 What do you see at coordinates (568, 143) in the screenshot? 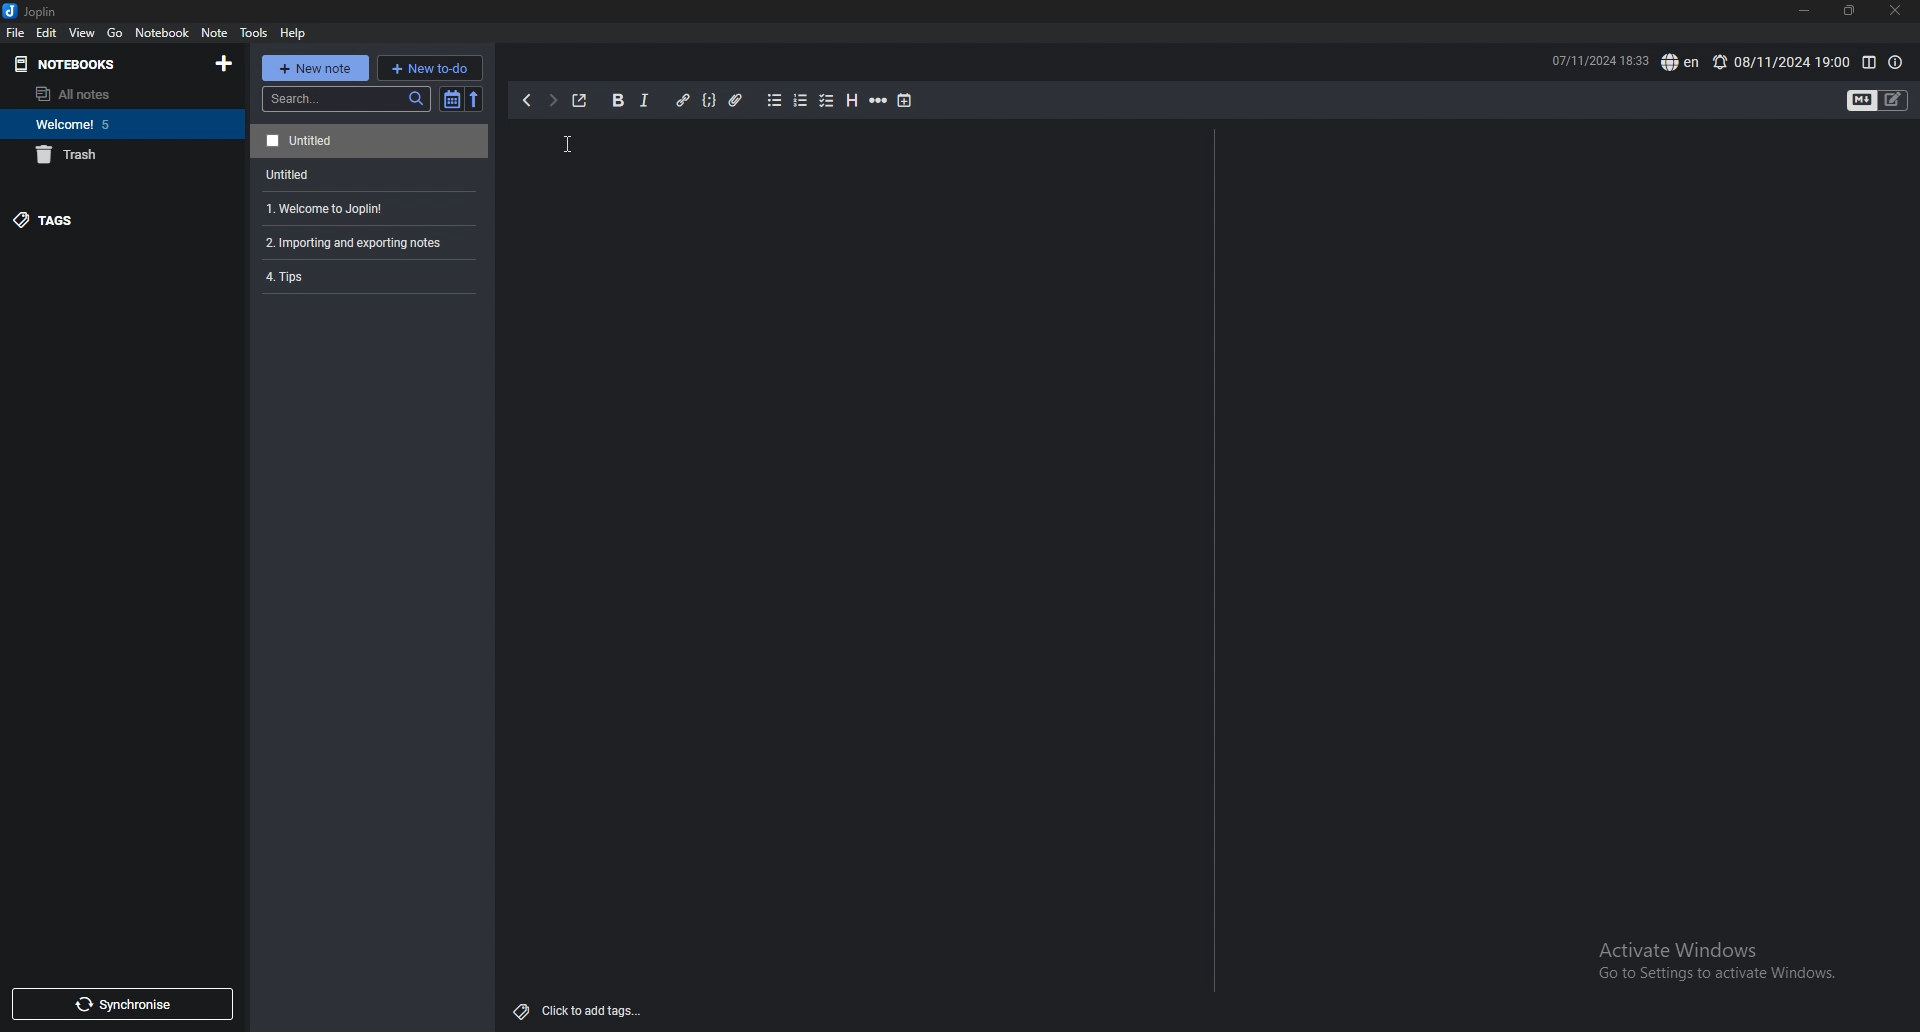
I see `Cursor` at bounding box center [568, 143].